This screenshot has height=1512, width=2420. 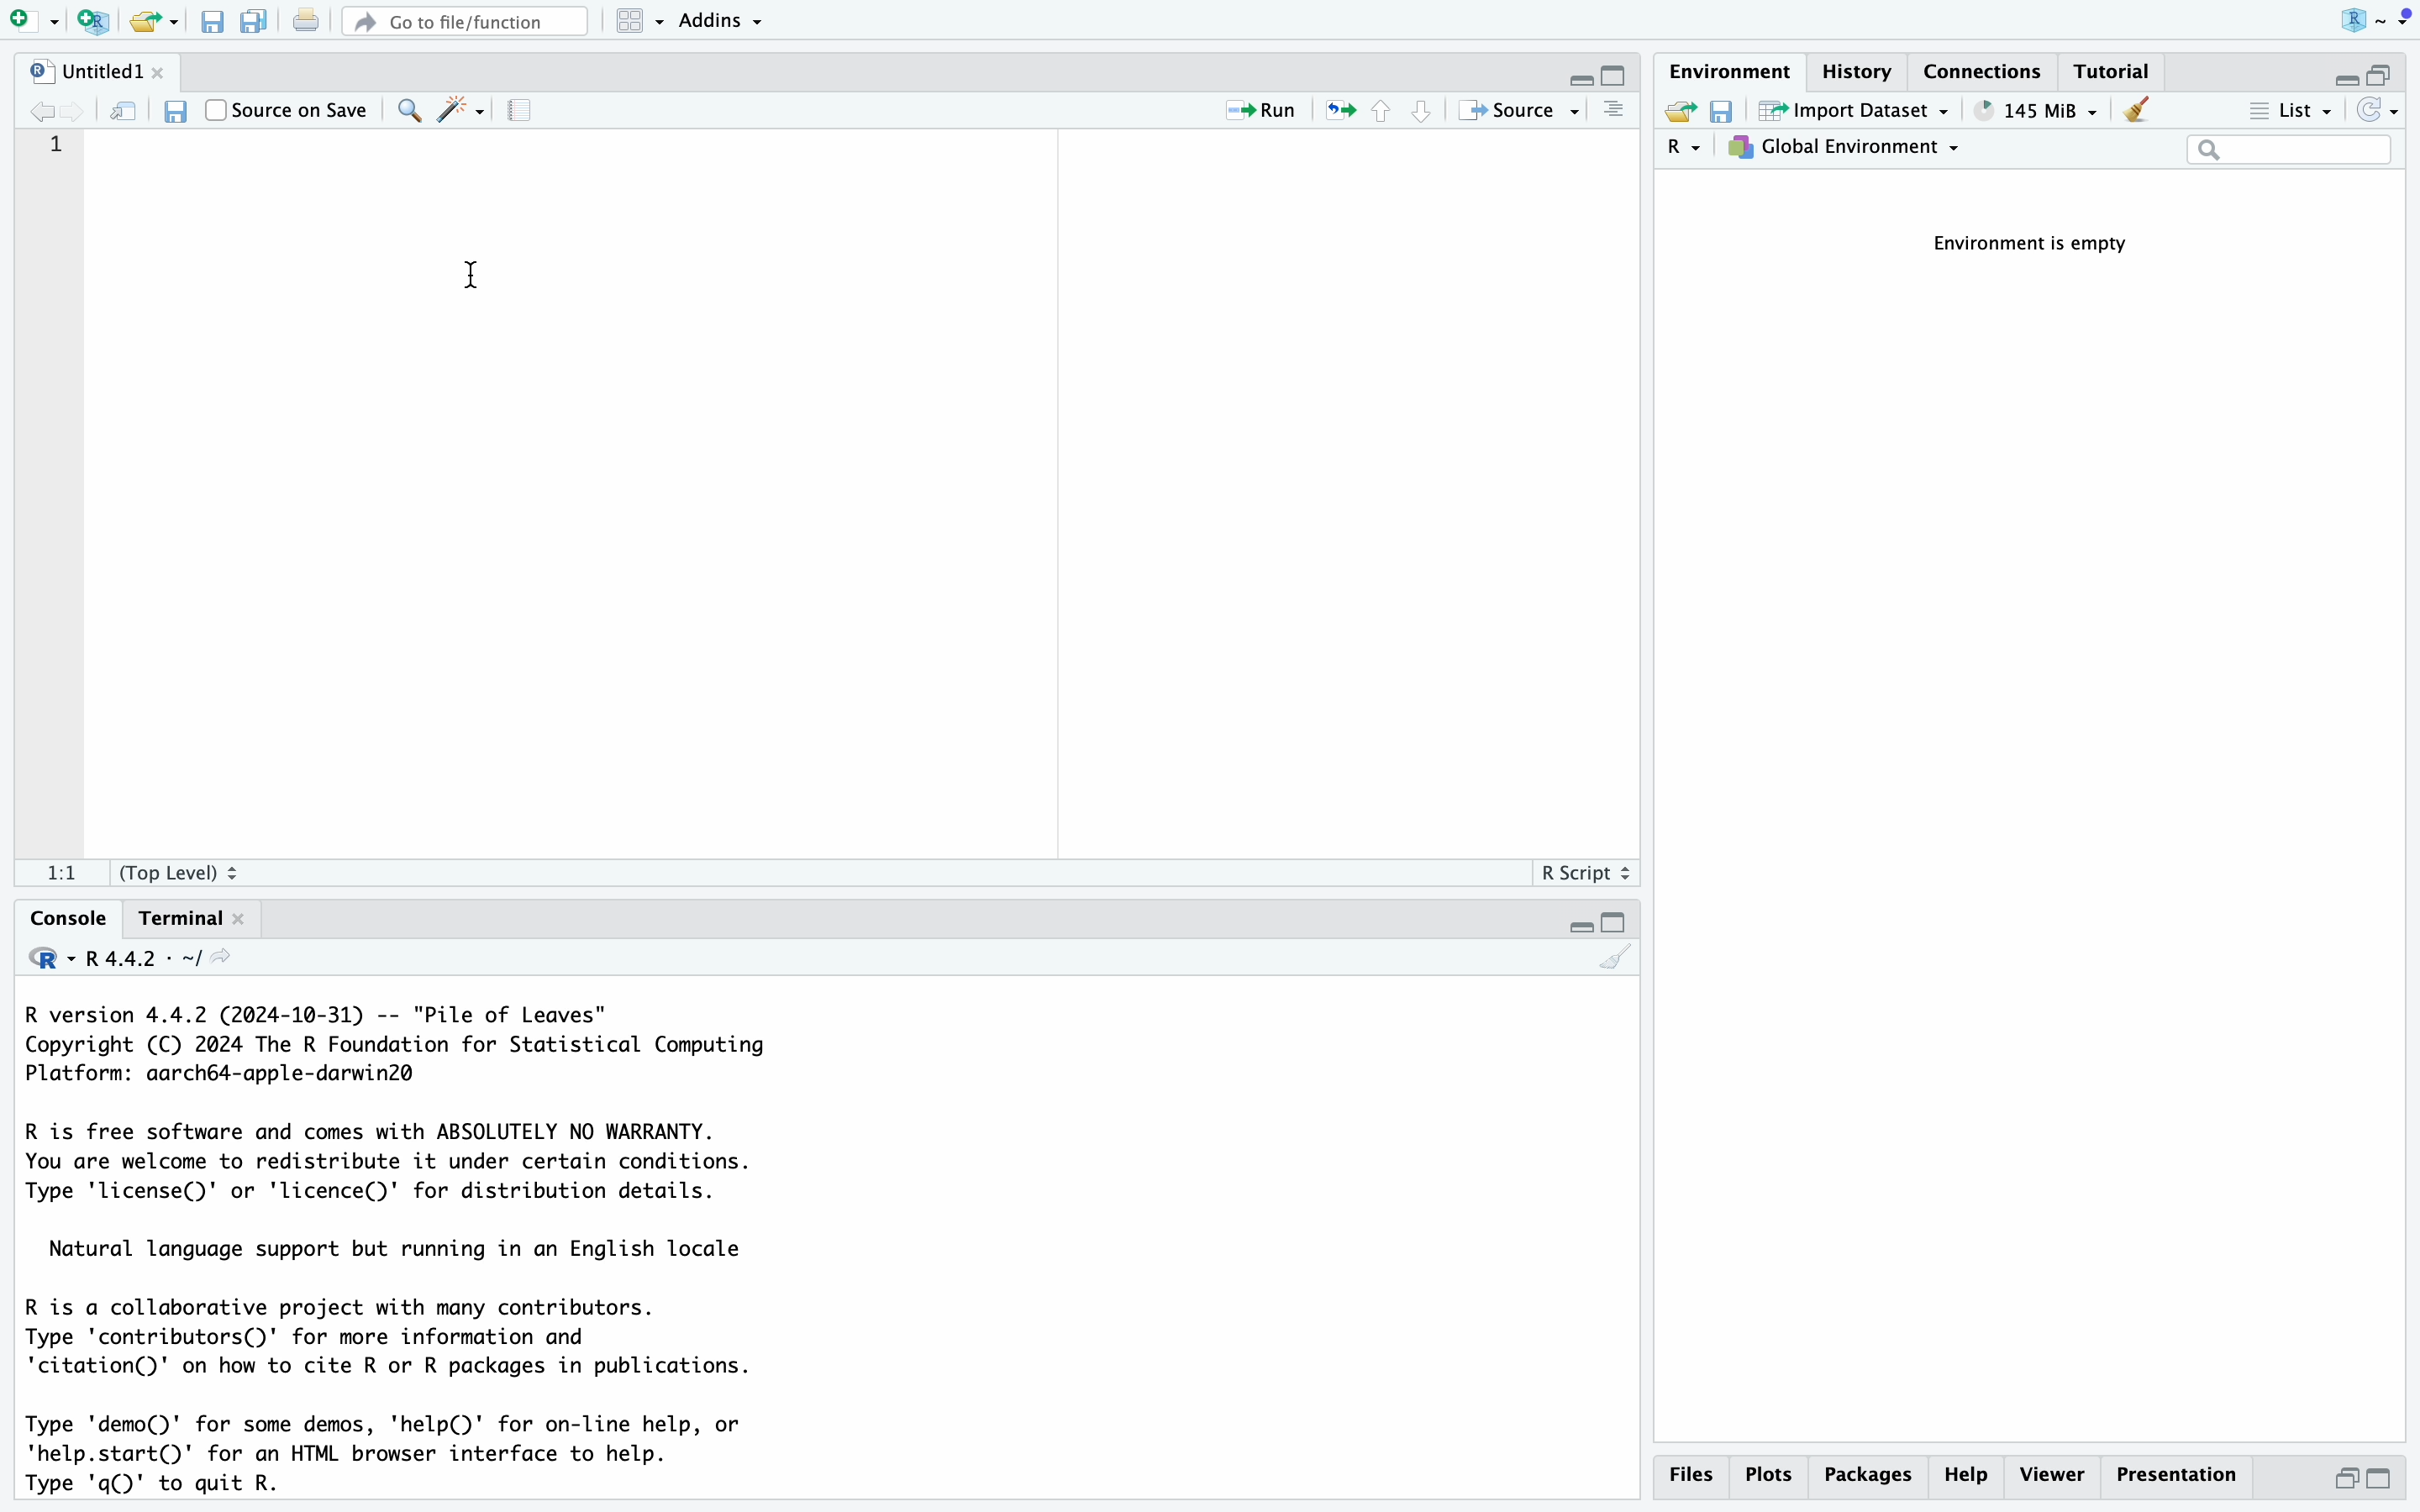 What do you see at coordinates (1865, 69) in the screenshot?
I see `history` at bounding box center [1865, 69].